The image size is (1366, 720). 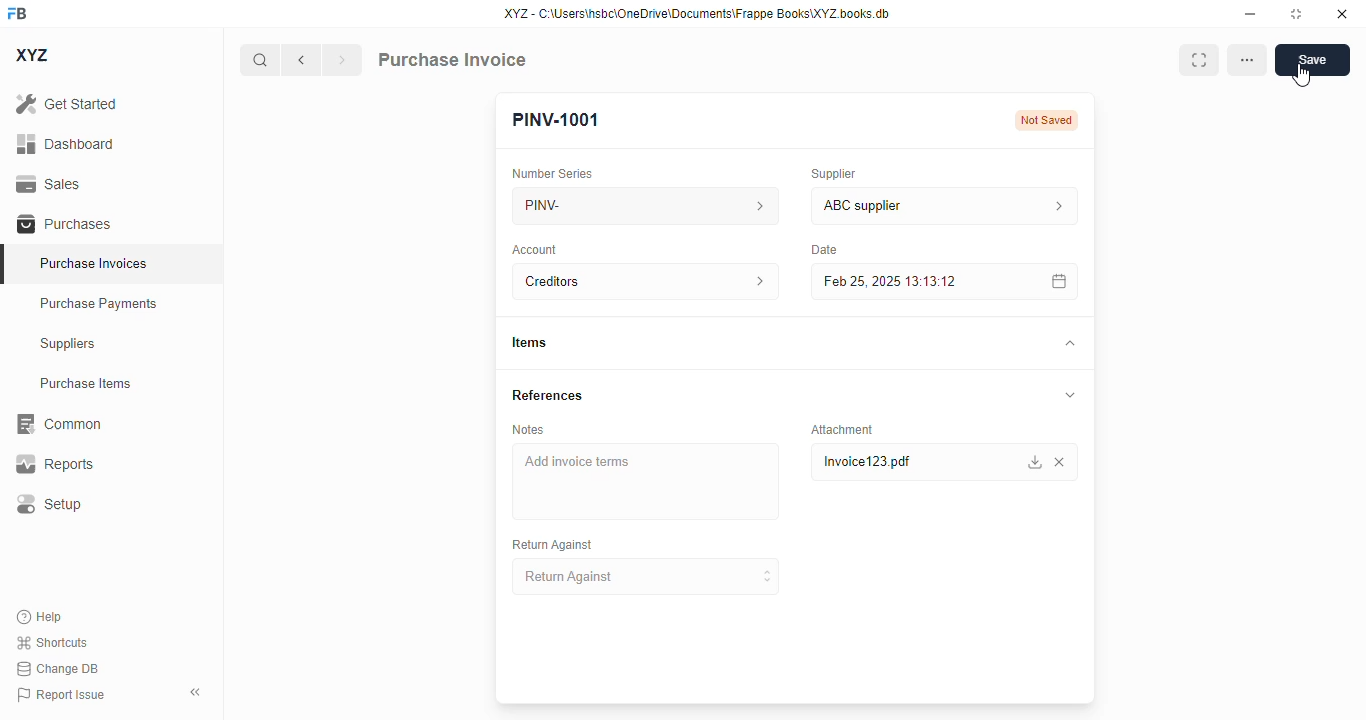 What do you see at coordinates (536, 249) in the screenshot?
I see `account` at bounding box center [536, 249].